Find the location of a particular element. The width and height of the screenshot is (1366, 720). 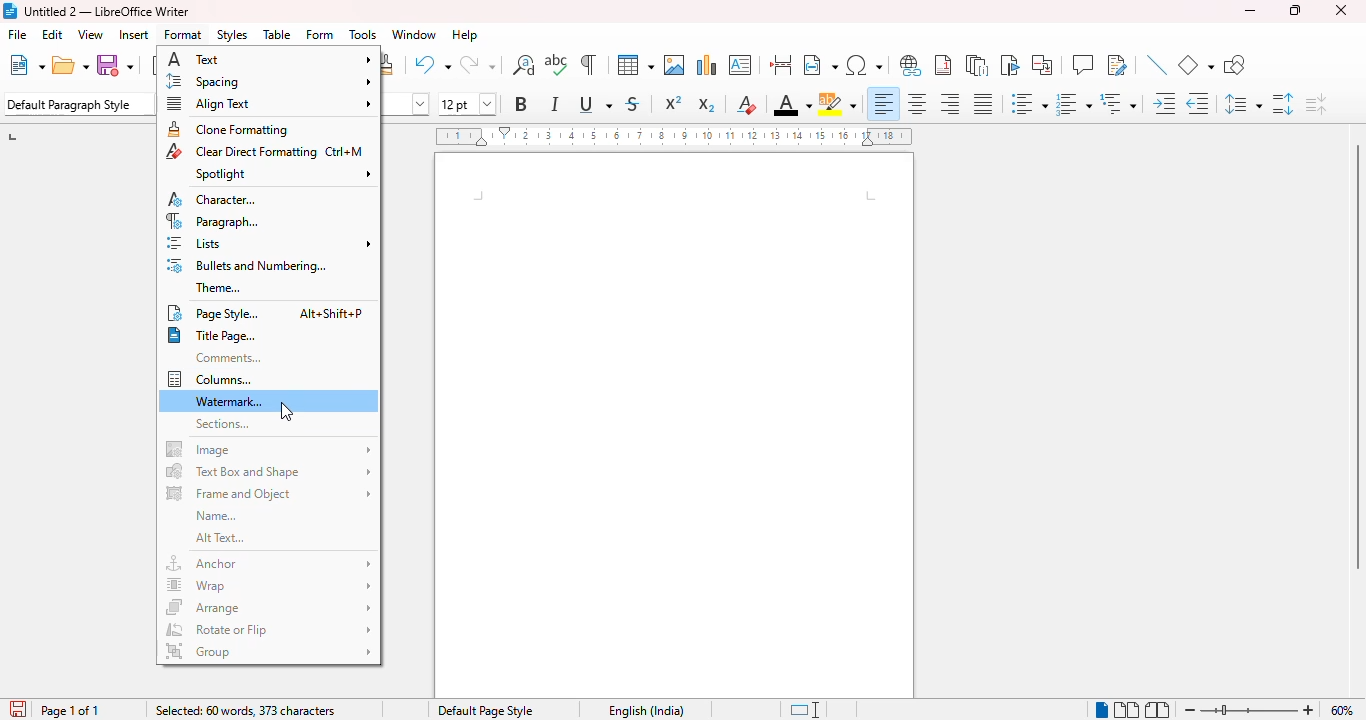

form is located at coordinates (320, 34).